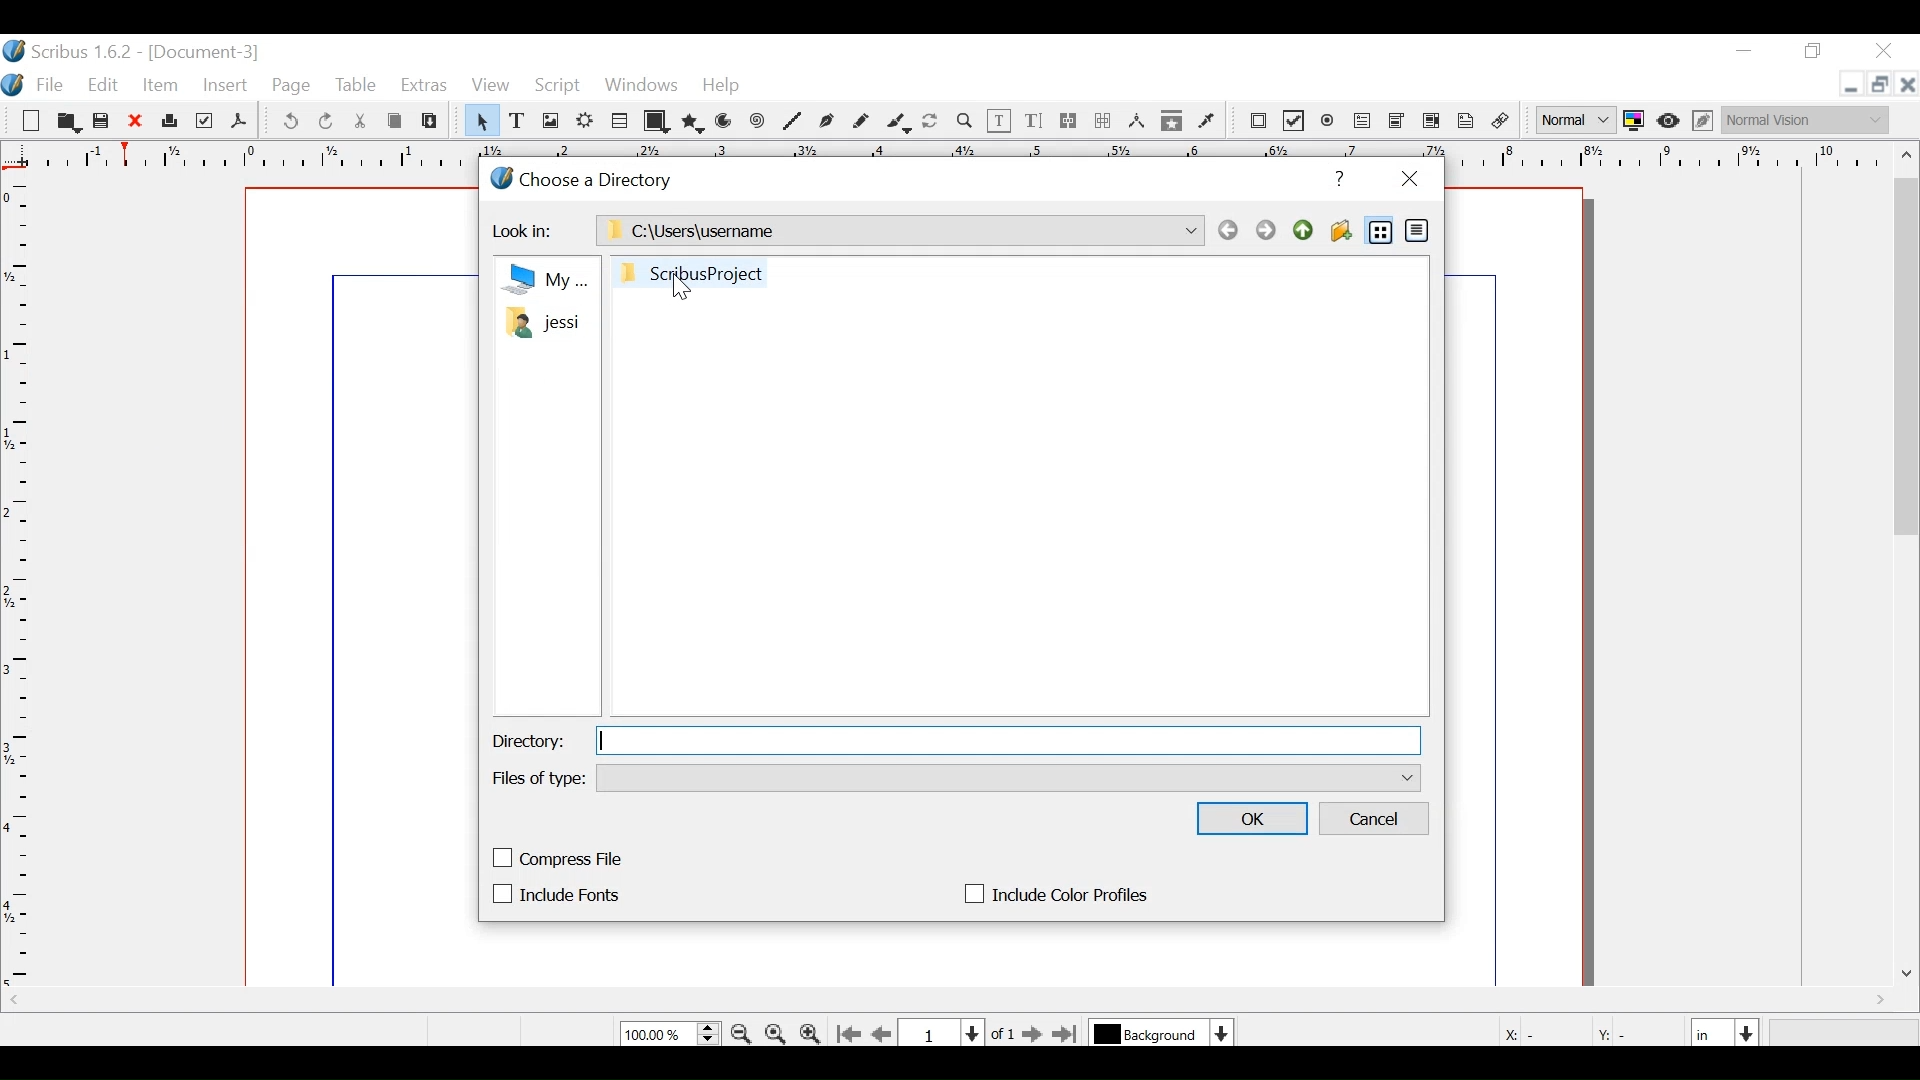  I want to click on Zoom to 100, so click(776, 1032).